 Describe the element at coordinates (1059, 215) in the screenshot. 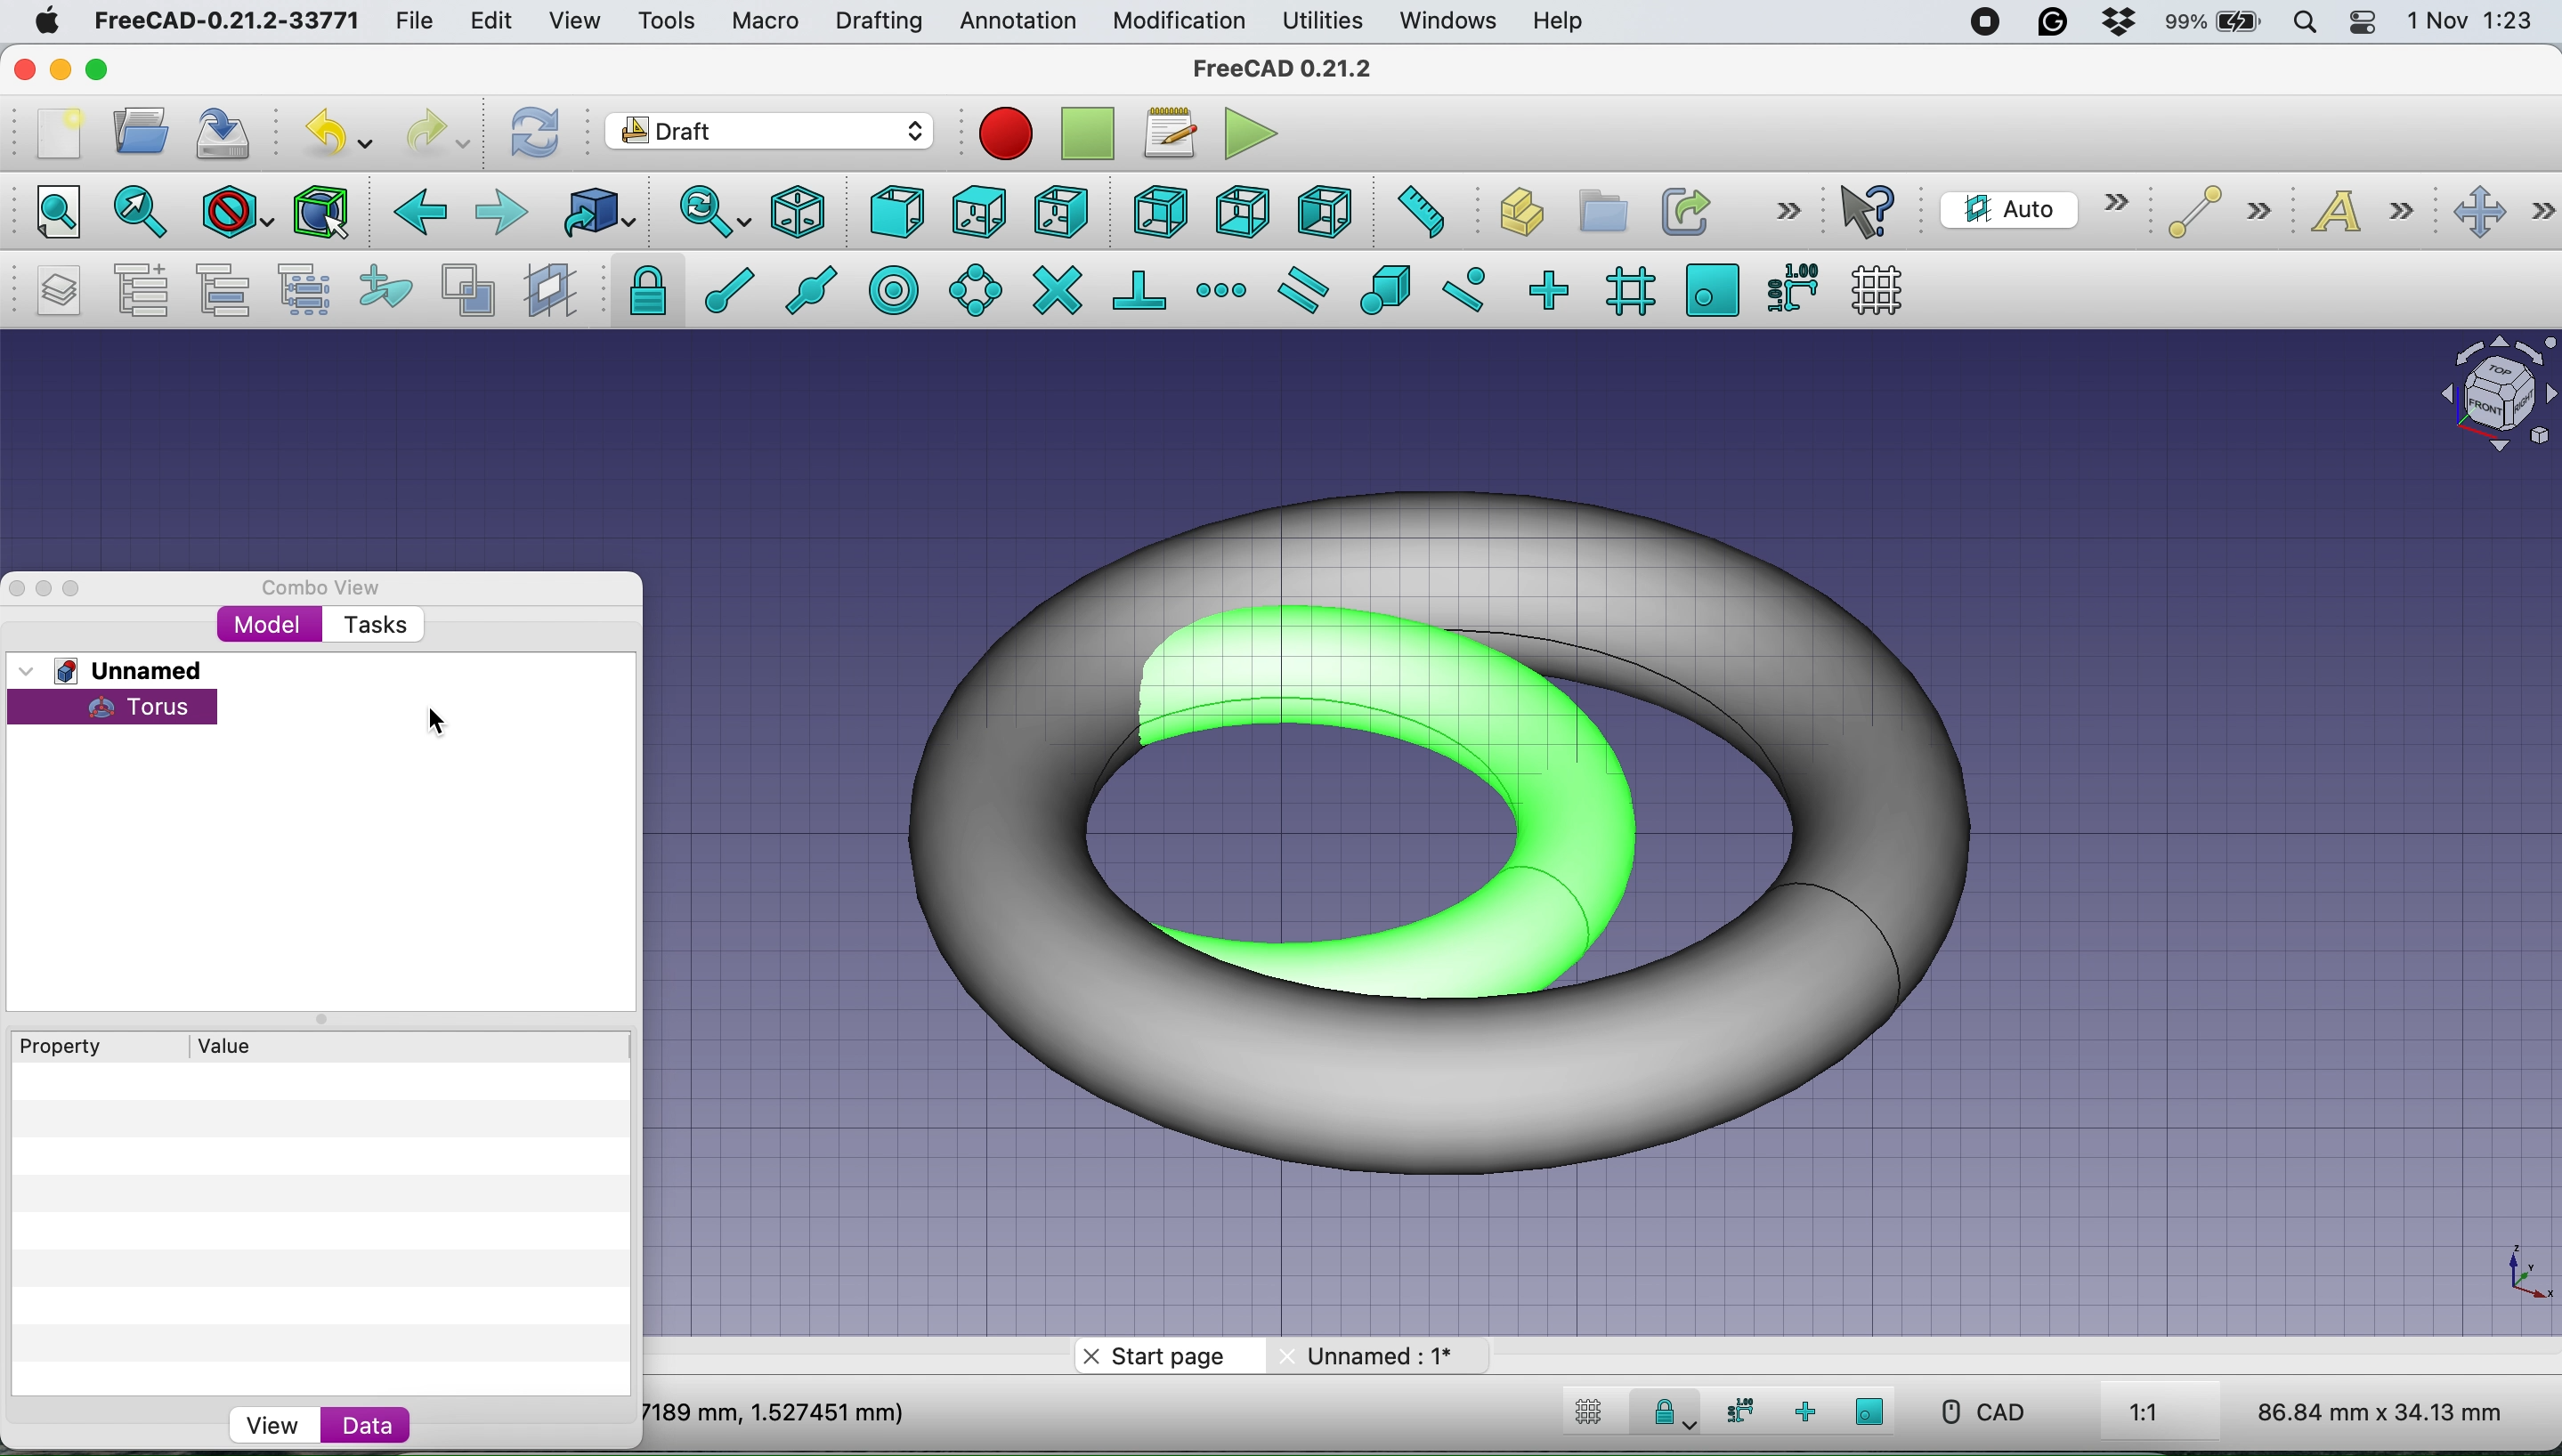

I see `right` at that location.